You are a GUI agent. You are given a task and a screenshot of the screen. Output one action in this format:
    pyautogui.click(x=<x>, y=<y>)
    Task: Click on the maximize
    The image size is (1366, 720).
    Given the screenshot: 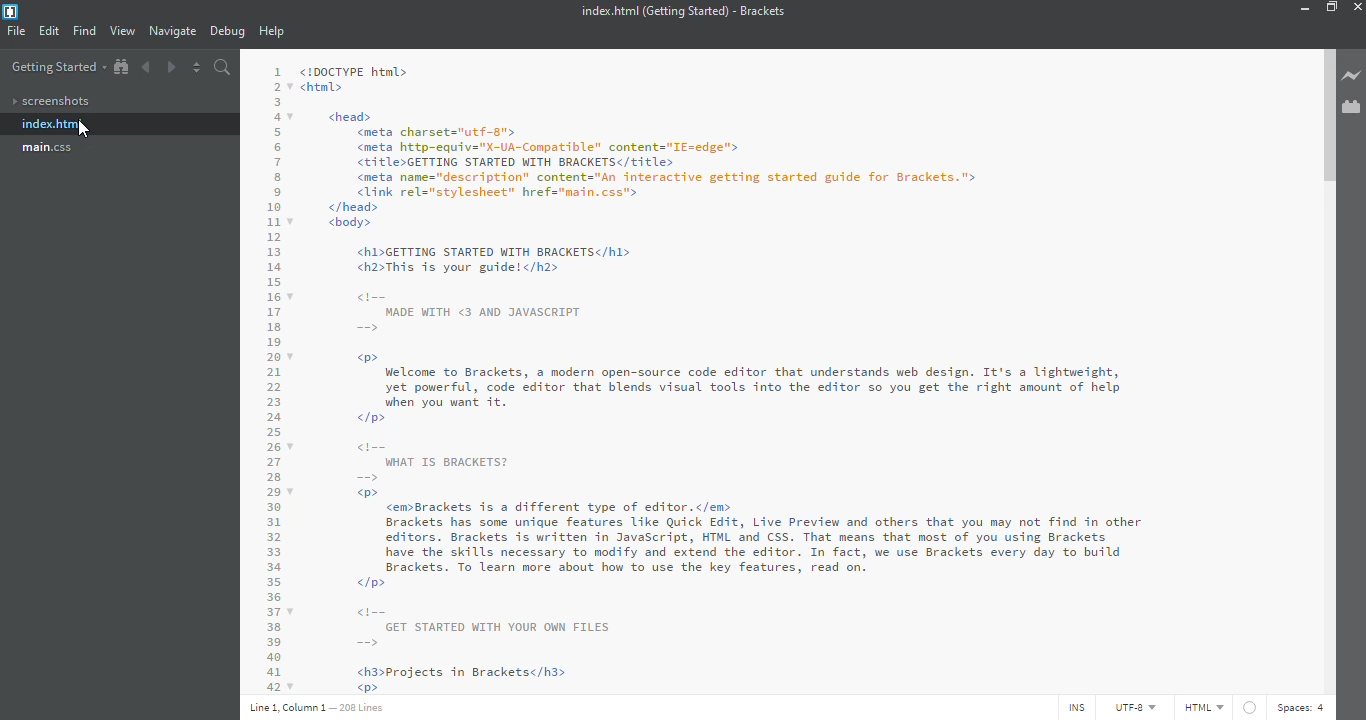 What is the action you would take?
    pyautogui.click(x=1332, y=7)
    